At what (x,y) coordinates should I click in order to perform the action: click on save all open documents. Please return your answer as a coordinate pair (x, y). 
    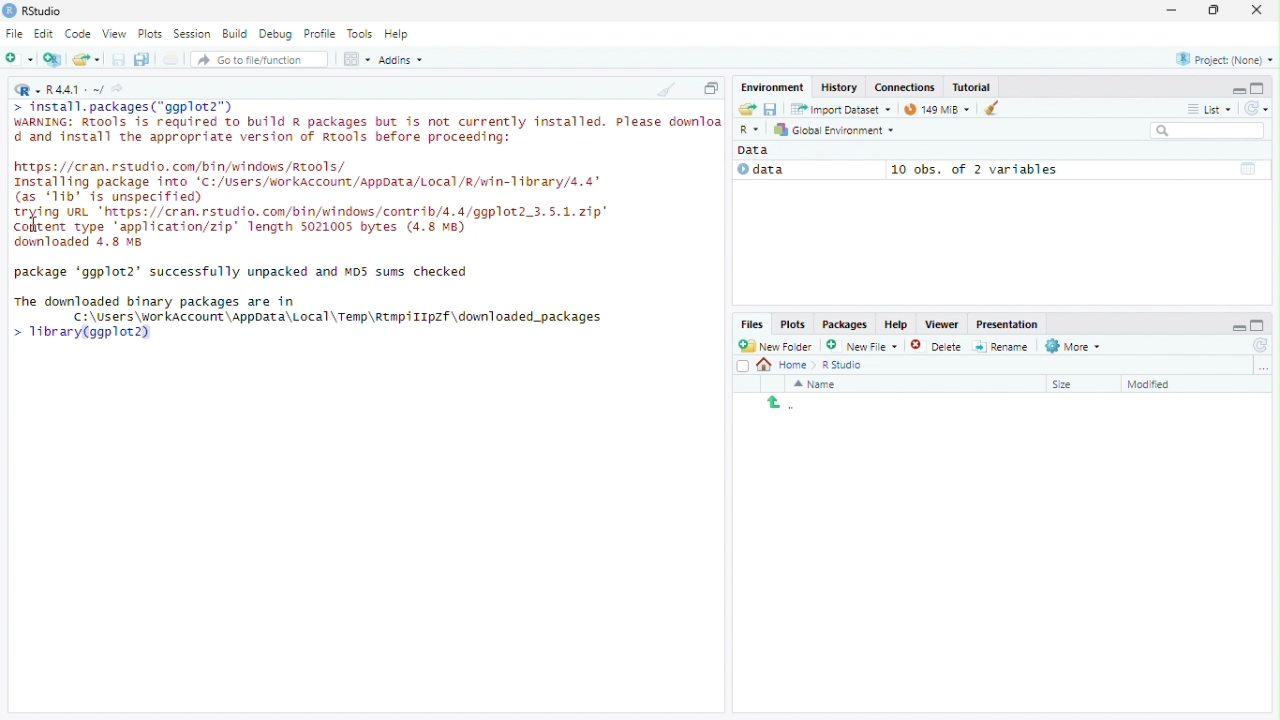
    Looking at the image, I should click on (143, 59).